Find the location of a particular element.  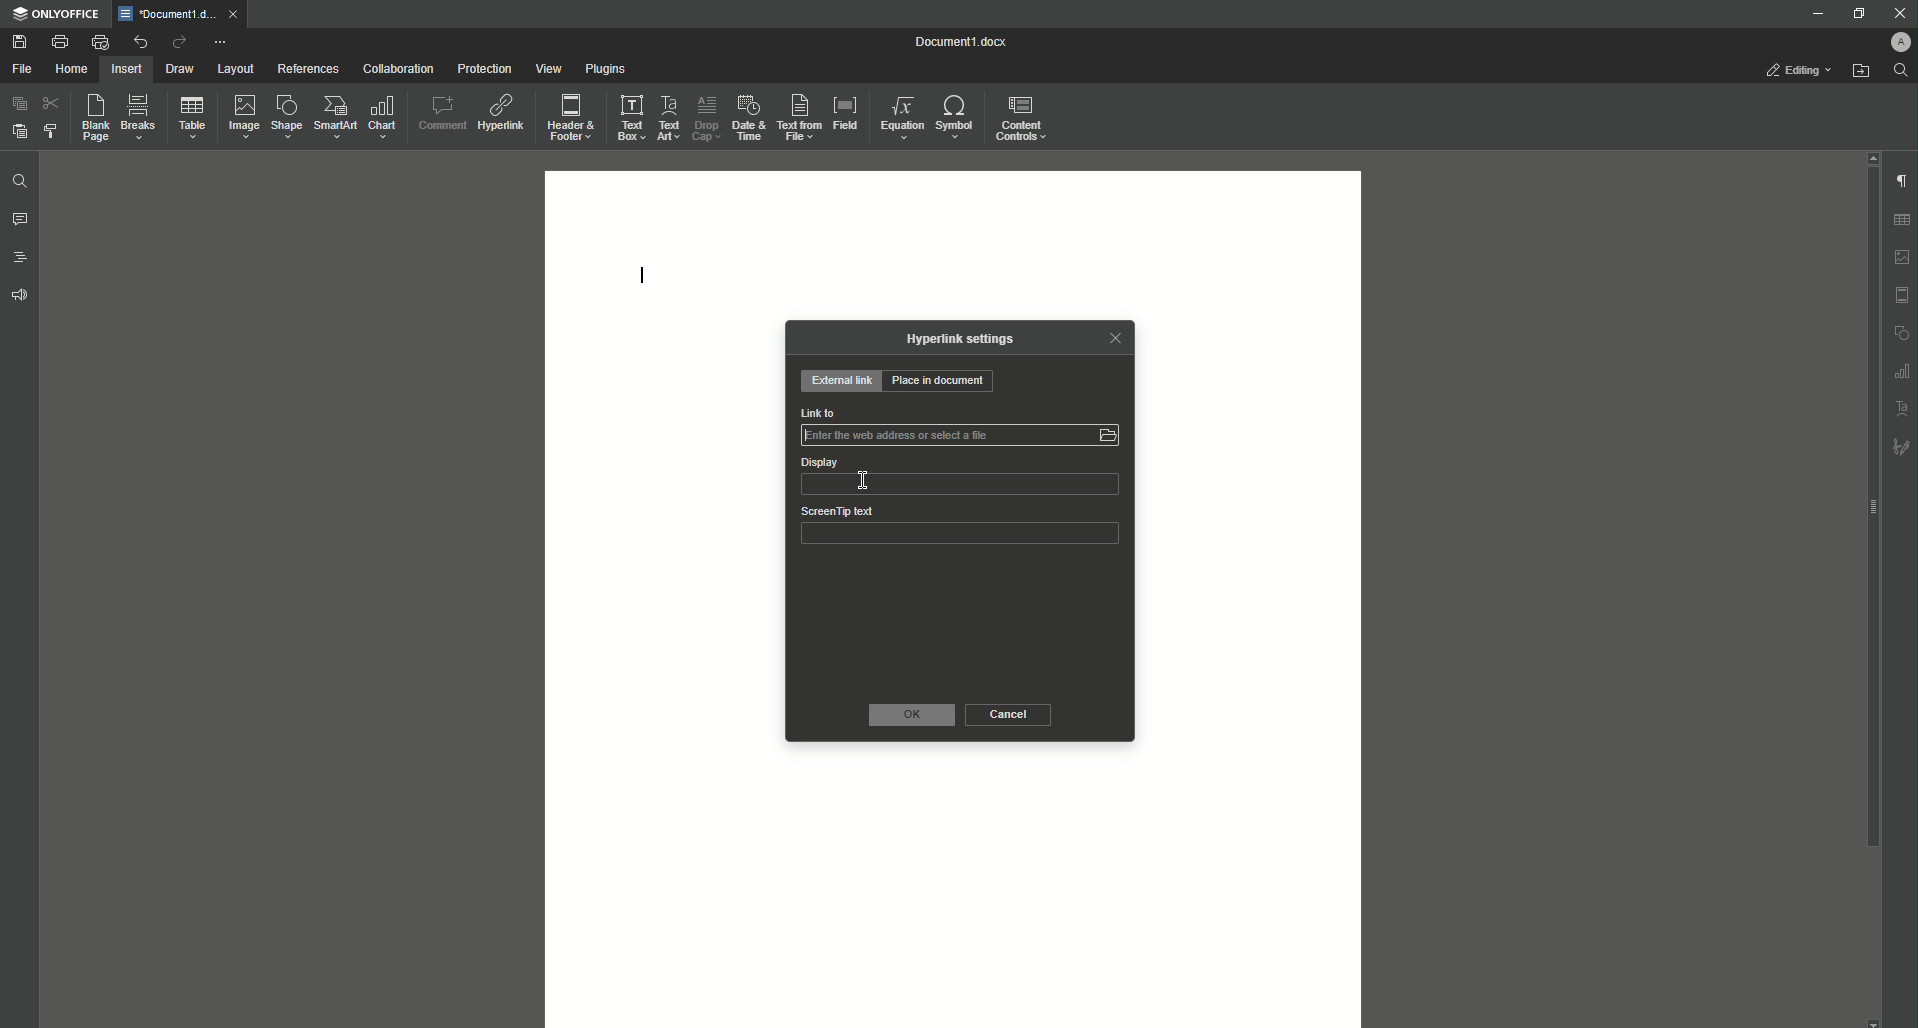

Breaks is located at coordinates (141, 116).